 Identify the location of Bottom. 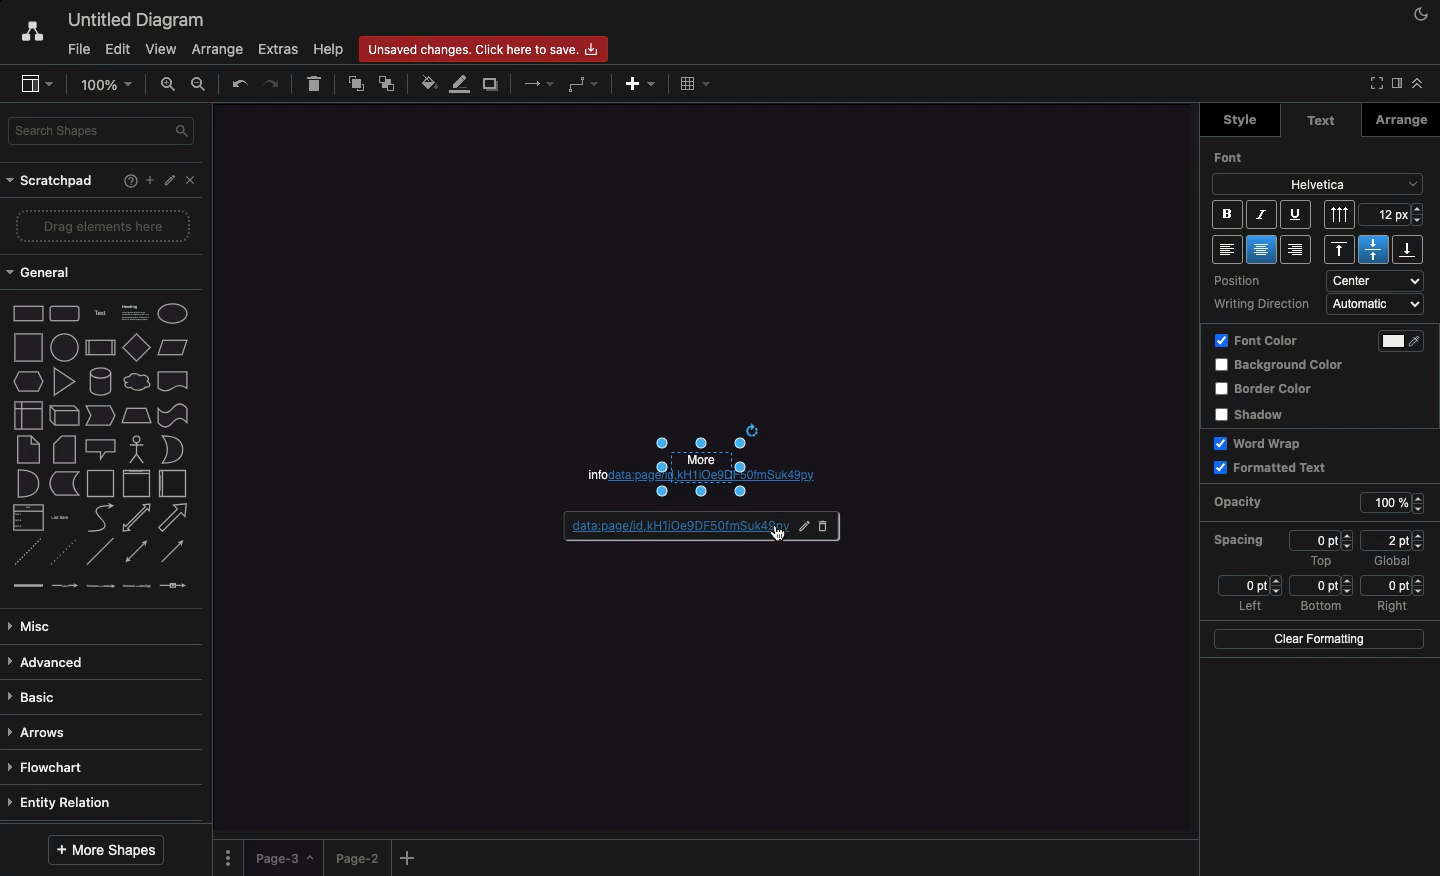
(1321, 607).